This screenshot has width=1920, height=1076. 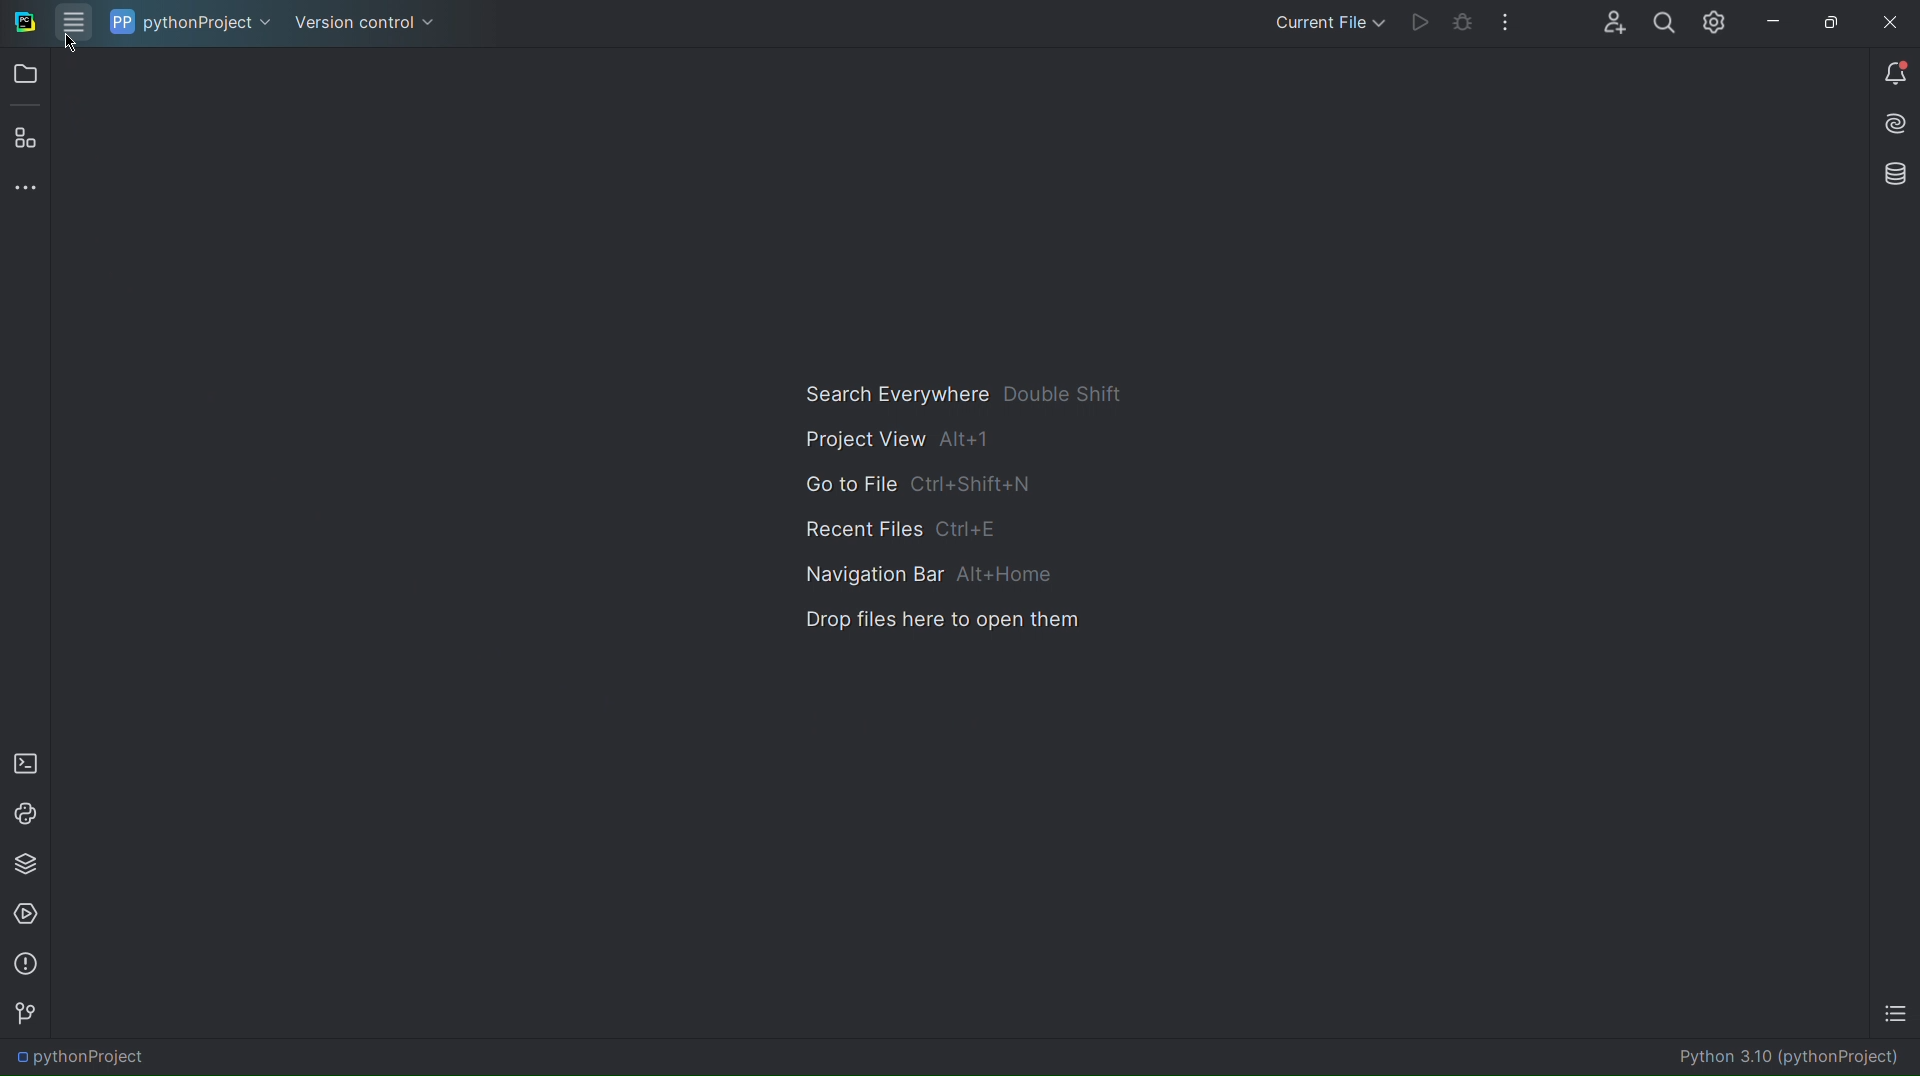 I want to click on Cursor, so click(x=71, y=49).